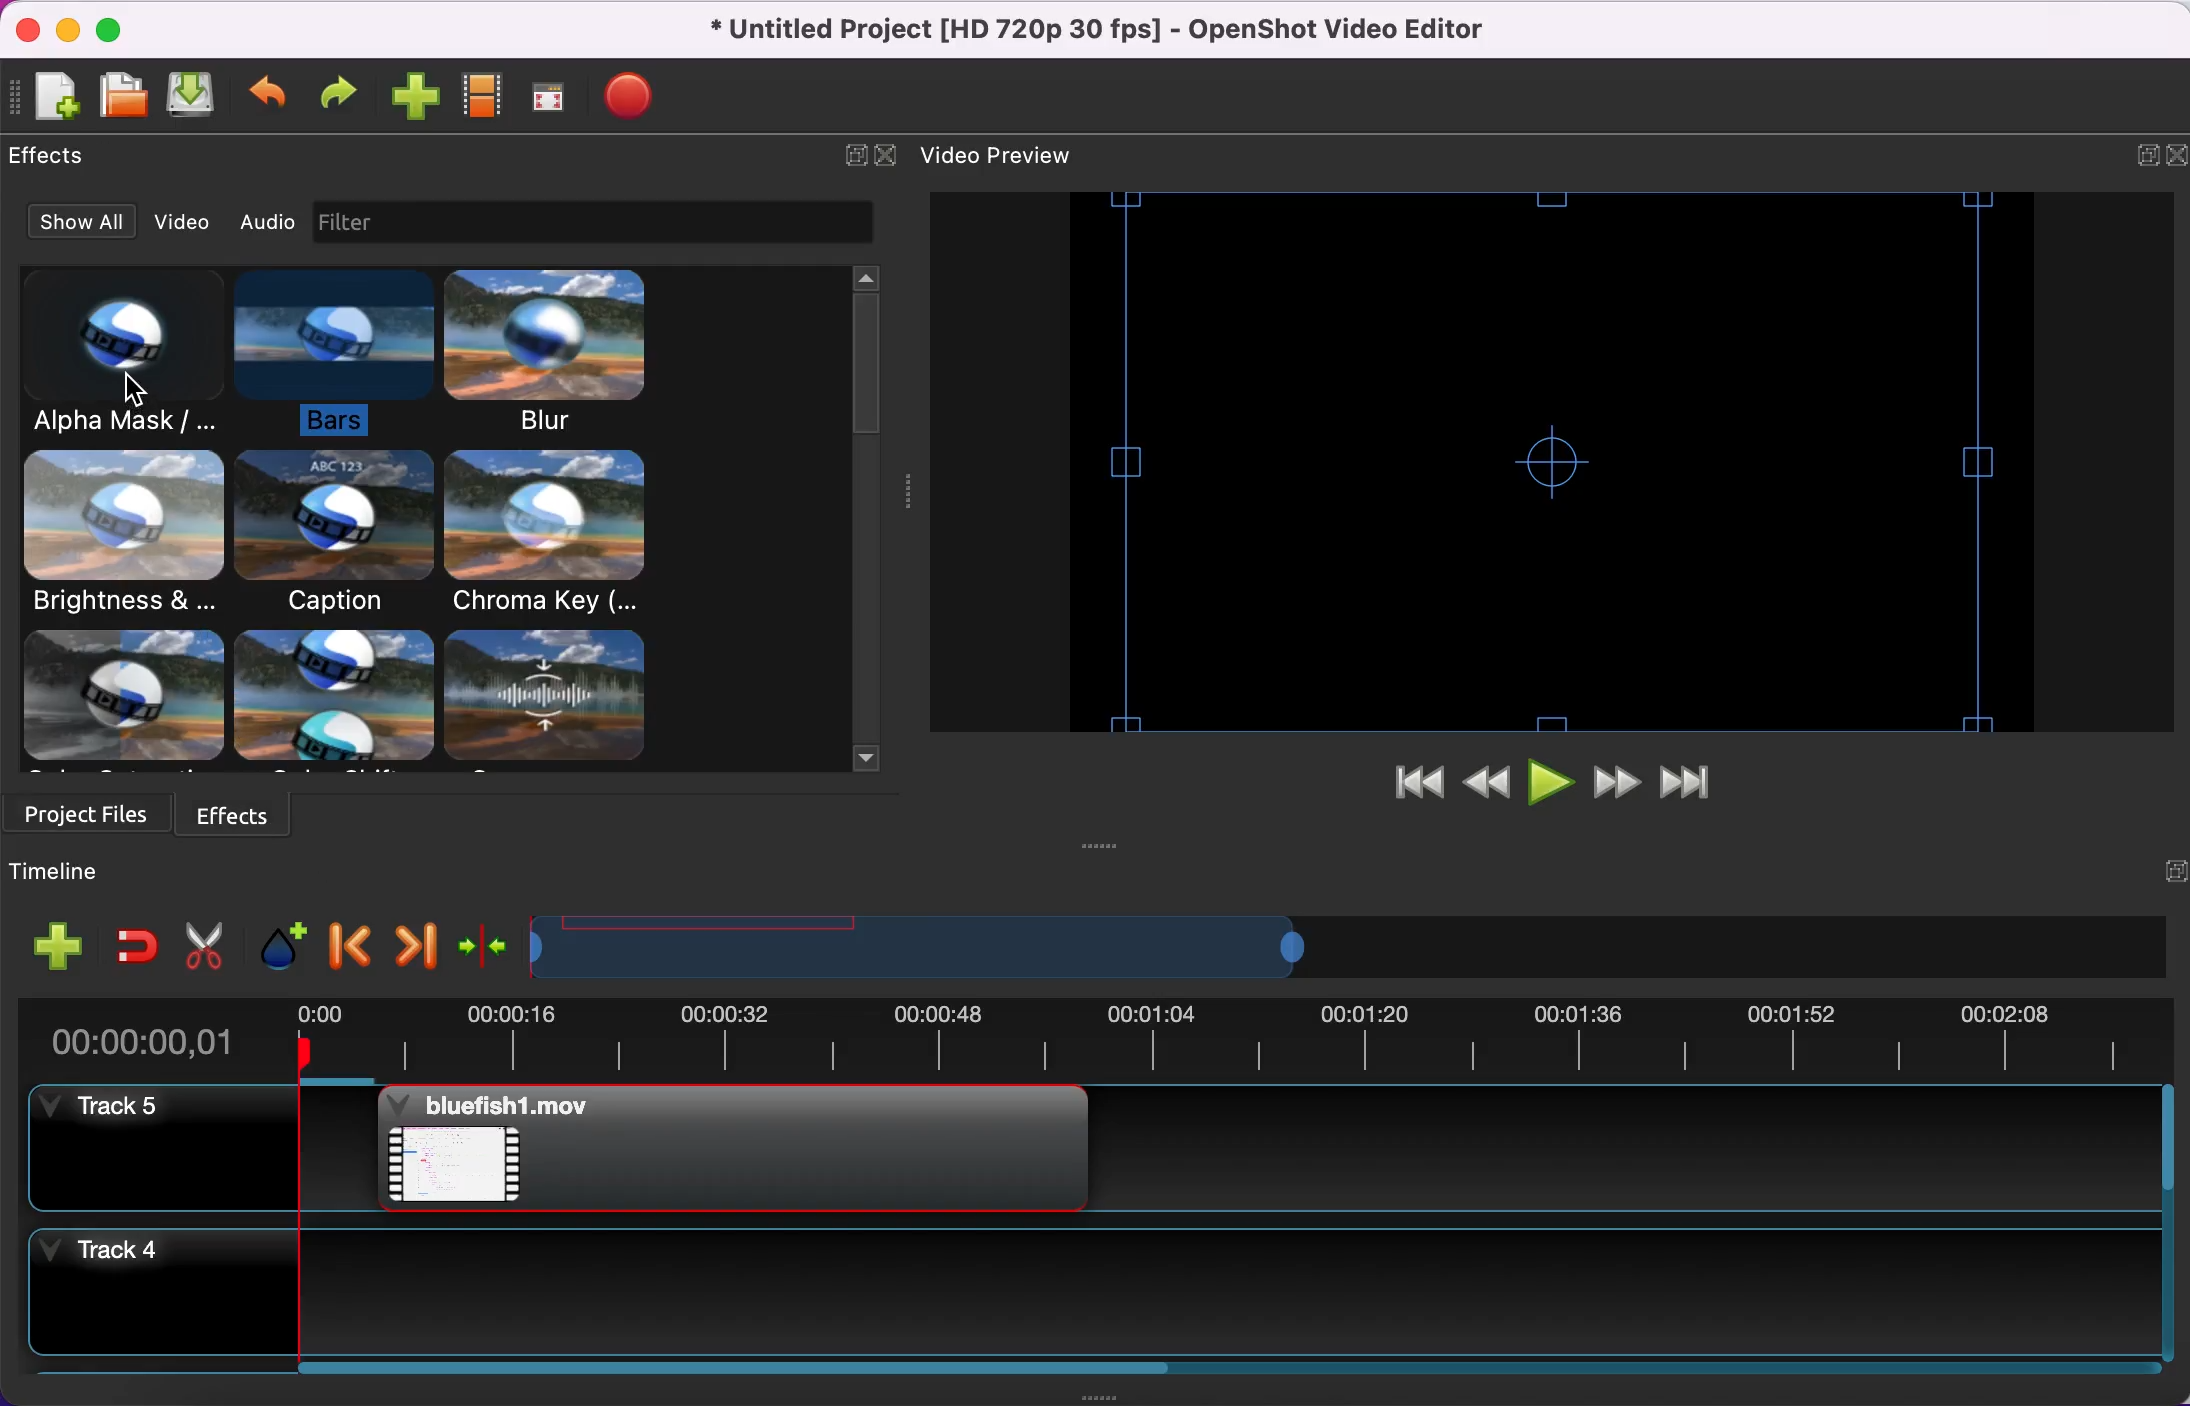  What do you see at coordinates (90, 819) in the screenshot?
I see `project files` at bounding box center [90, 819].